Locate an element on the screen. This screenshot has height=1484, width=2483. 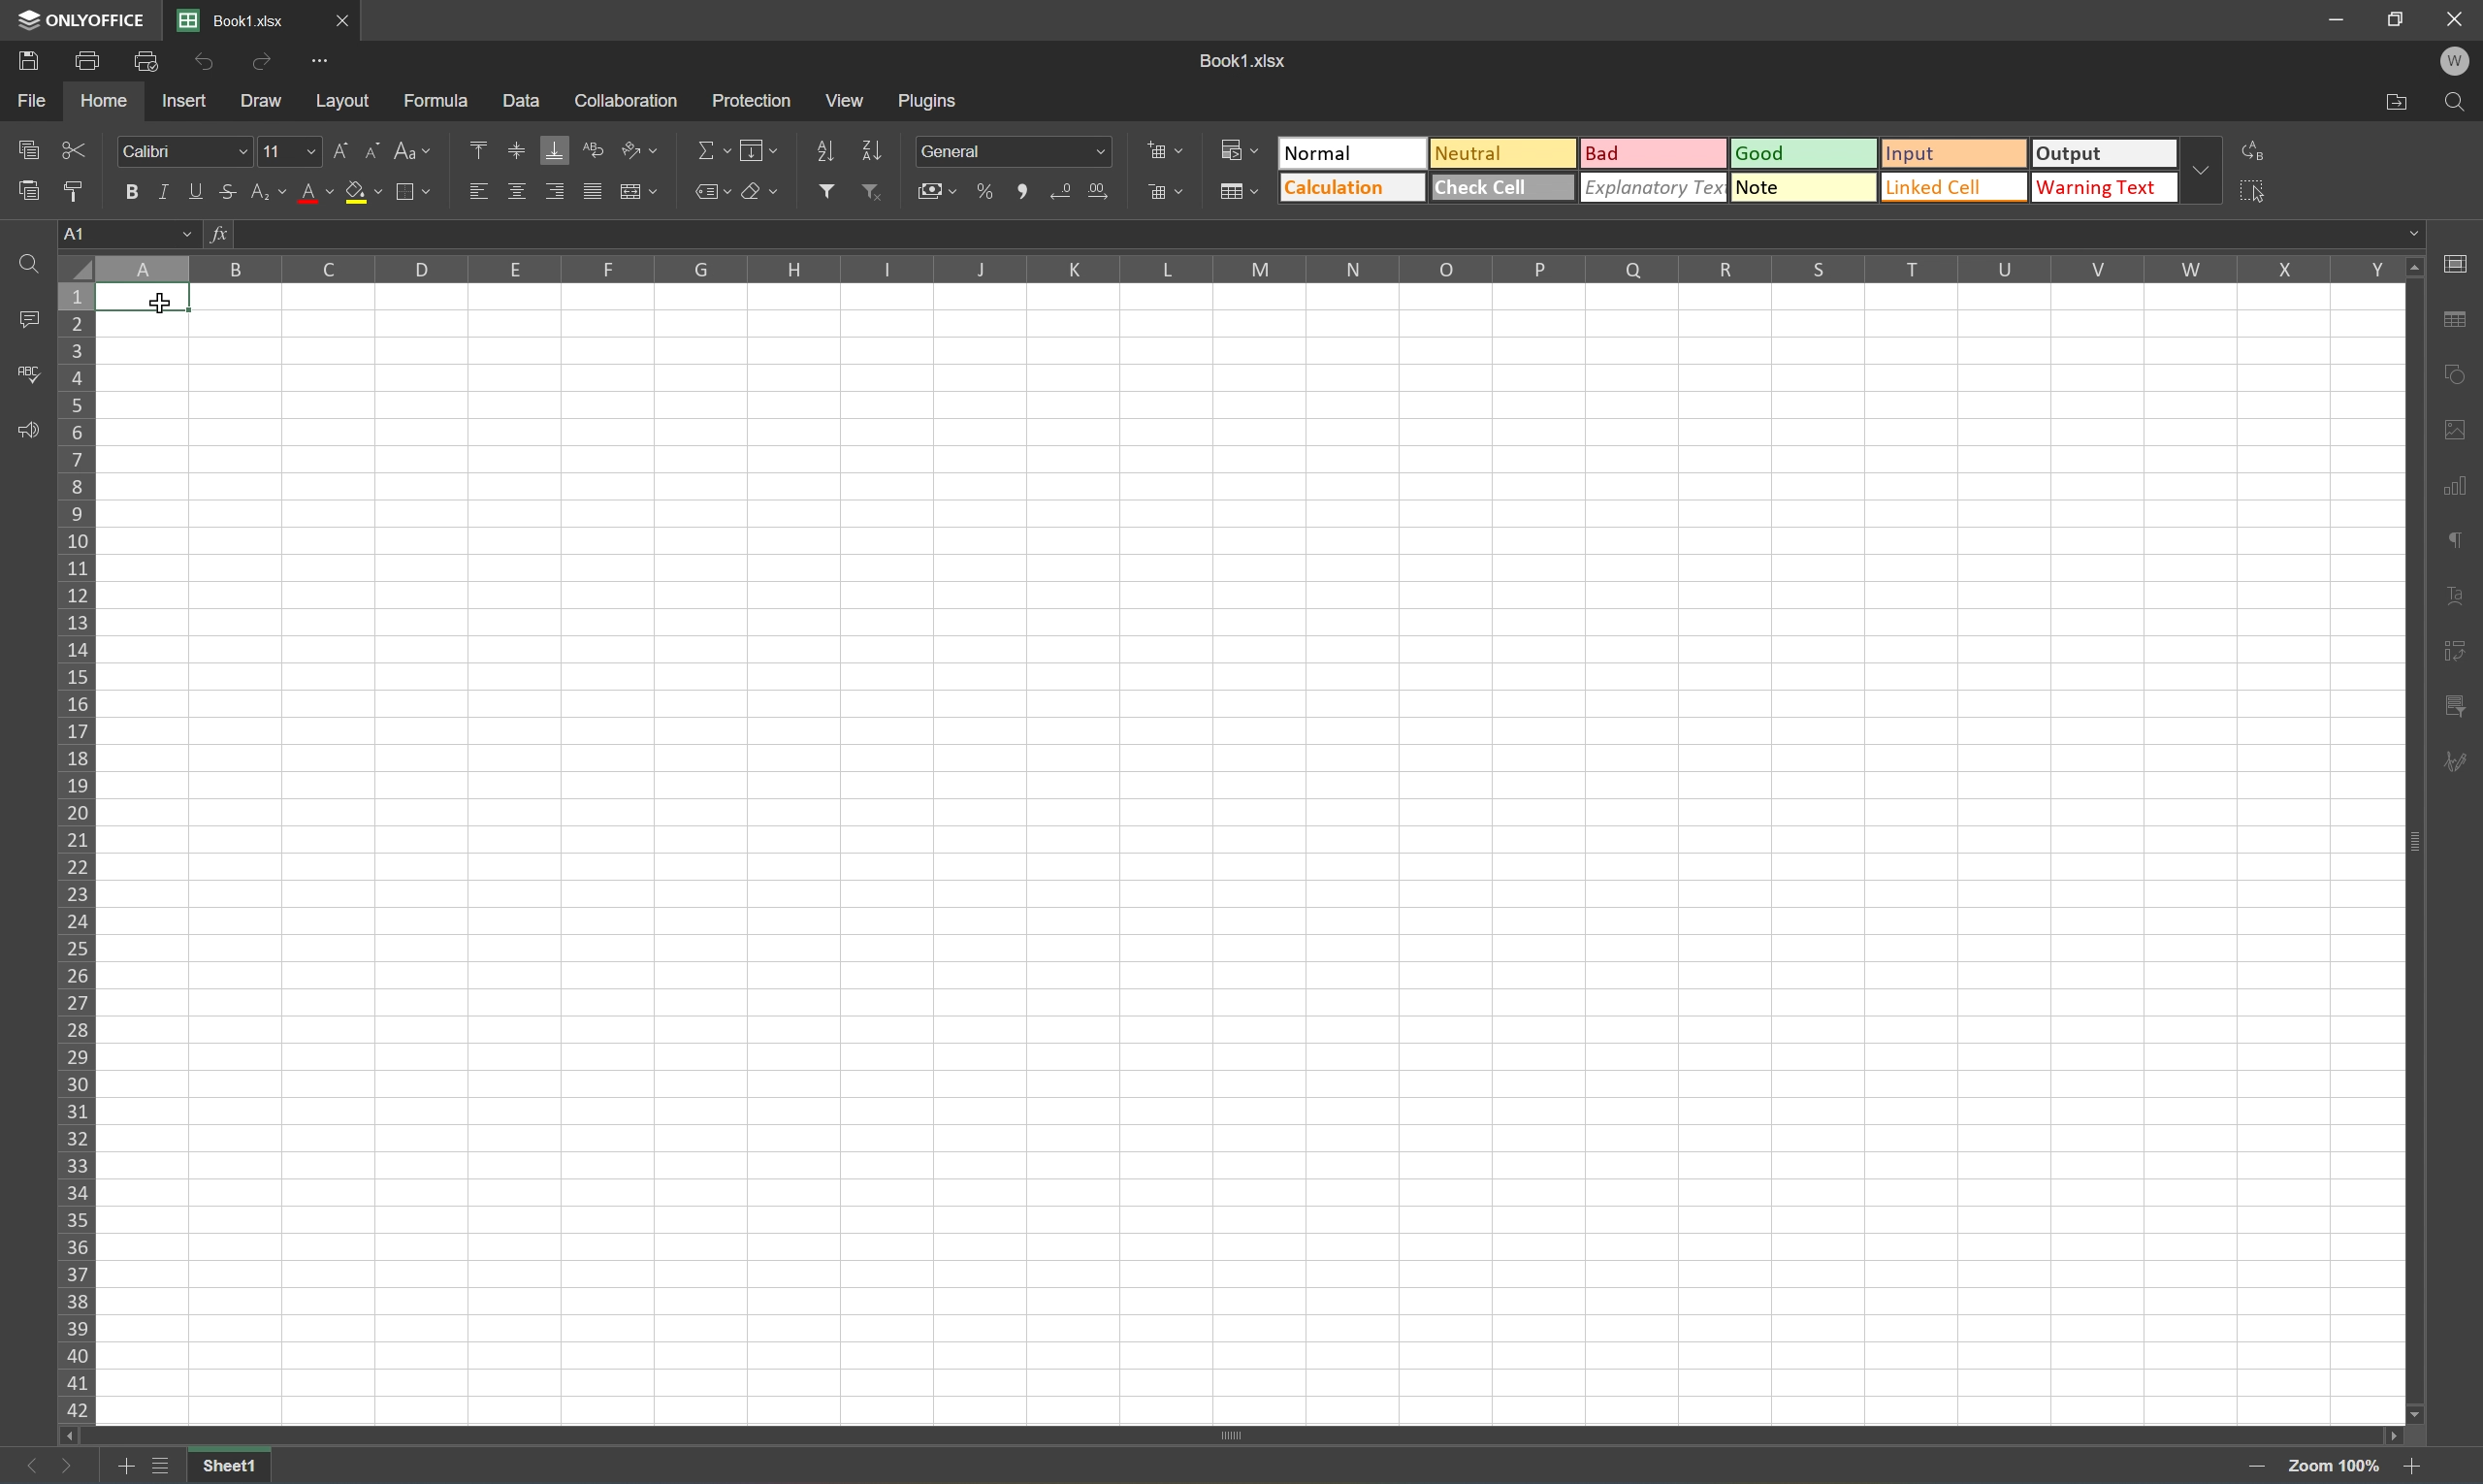
Zoom out is located at coordinates (2404, 1469).